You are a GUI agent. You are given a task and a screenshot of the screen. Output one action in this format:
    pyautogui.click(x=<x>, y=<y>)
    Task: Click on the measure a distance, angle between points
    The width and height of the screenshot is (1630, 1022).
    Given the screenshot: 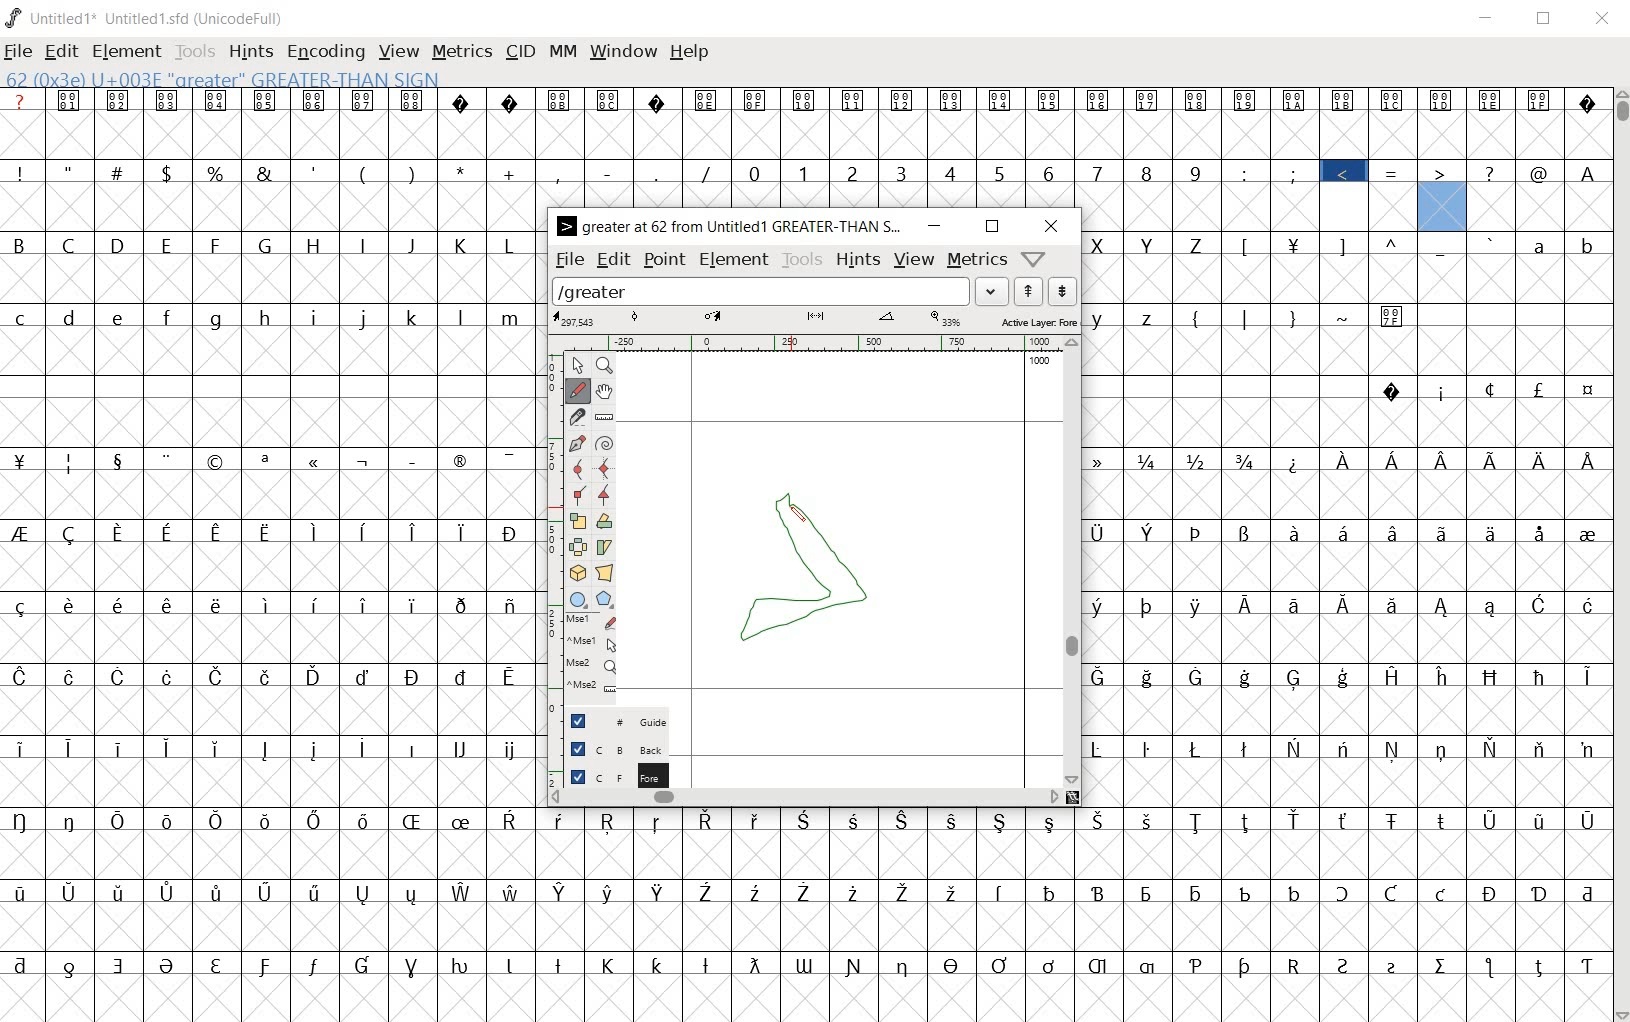 What is the action you would take?
    pyautogui.click(x=604, y=415)
    